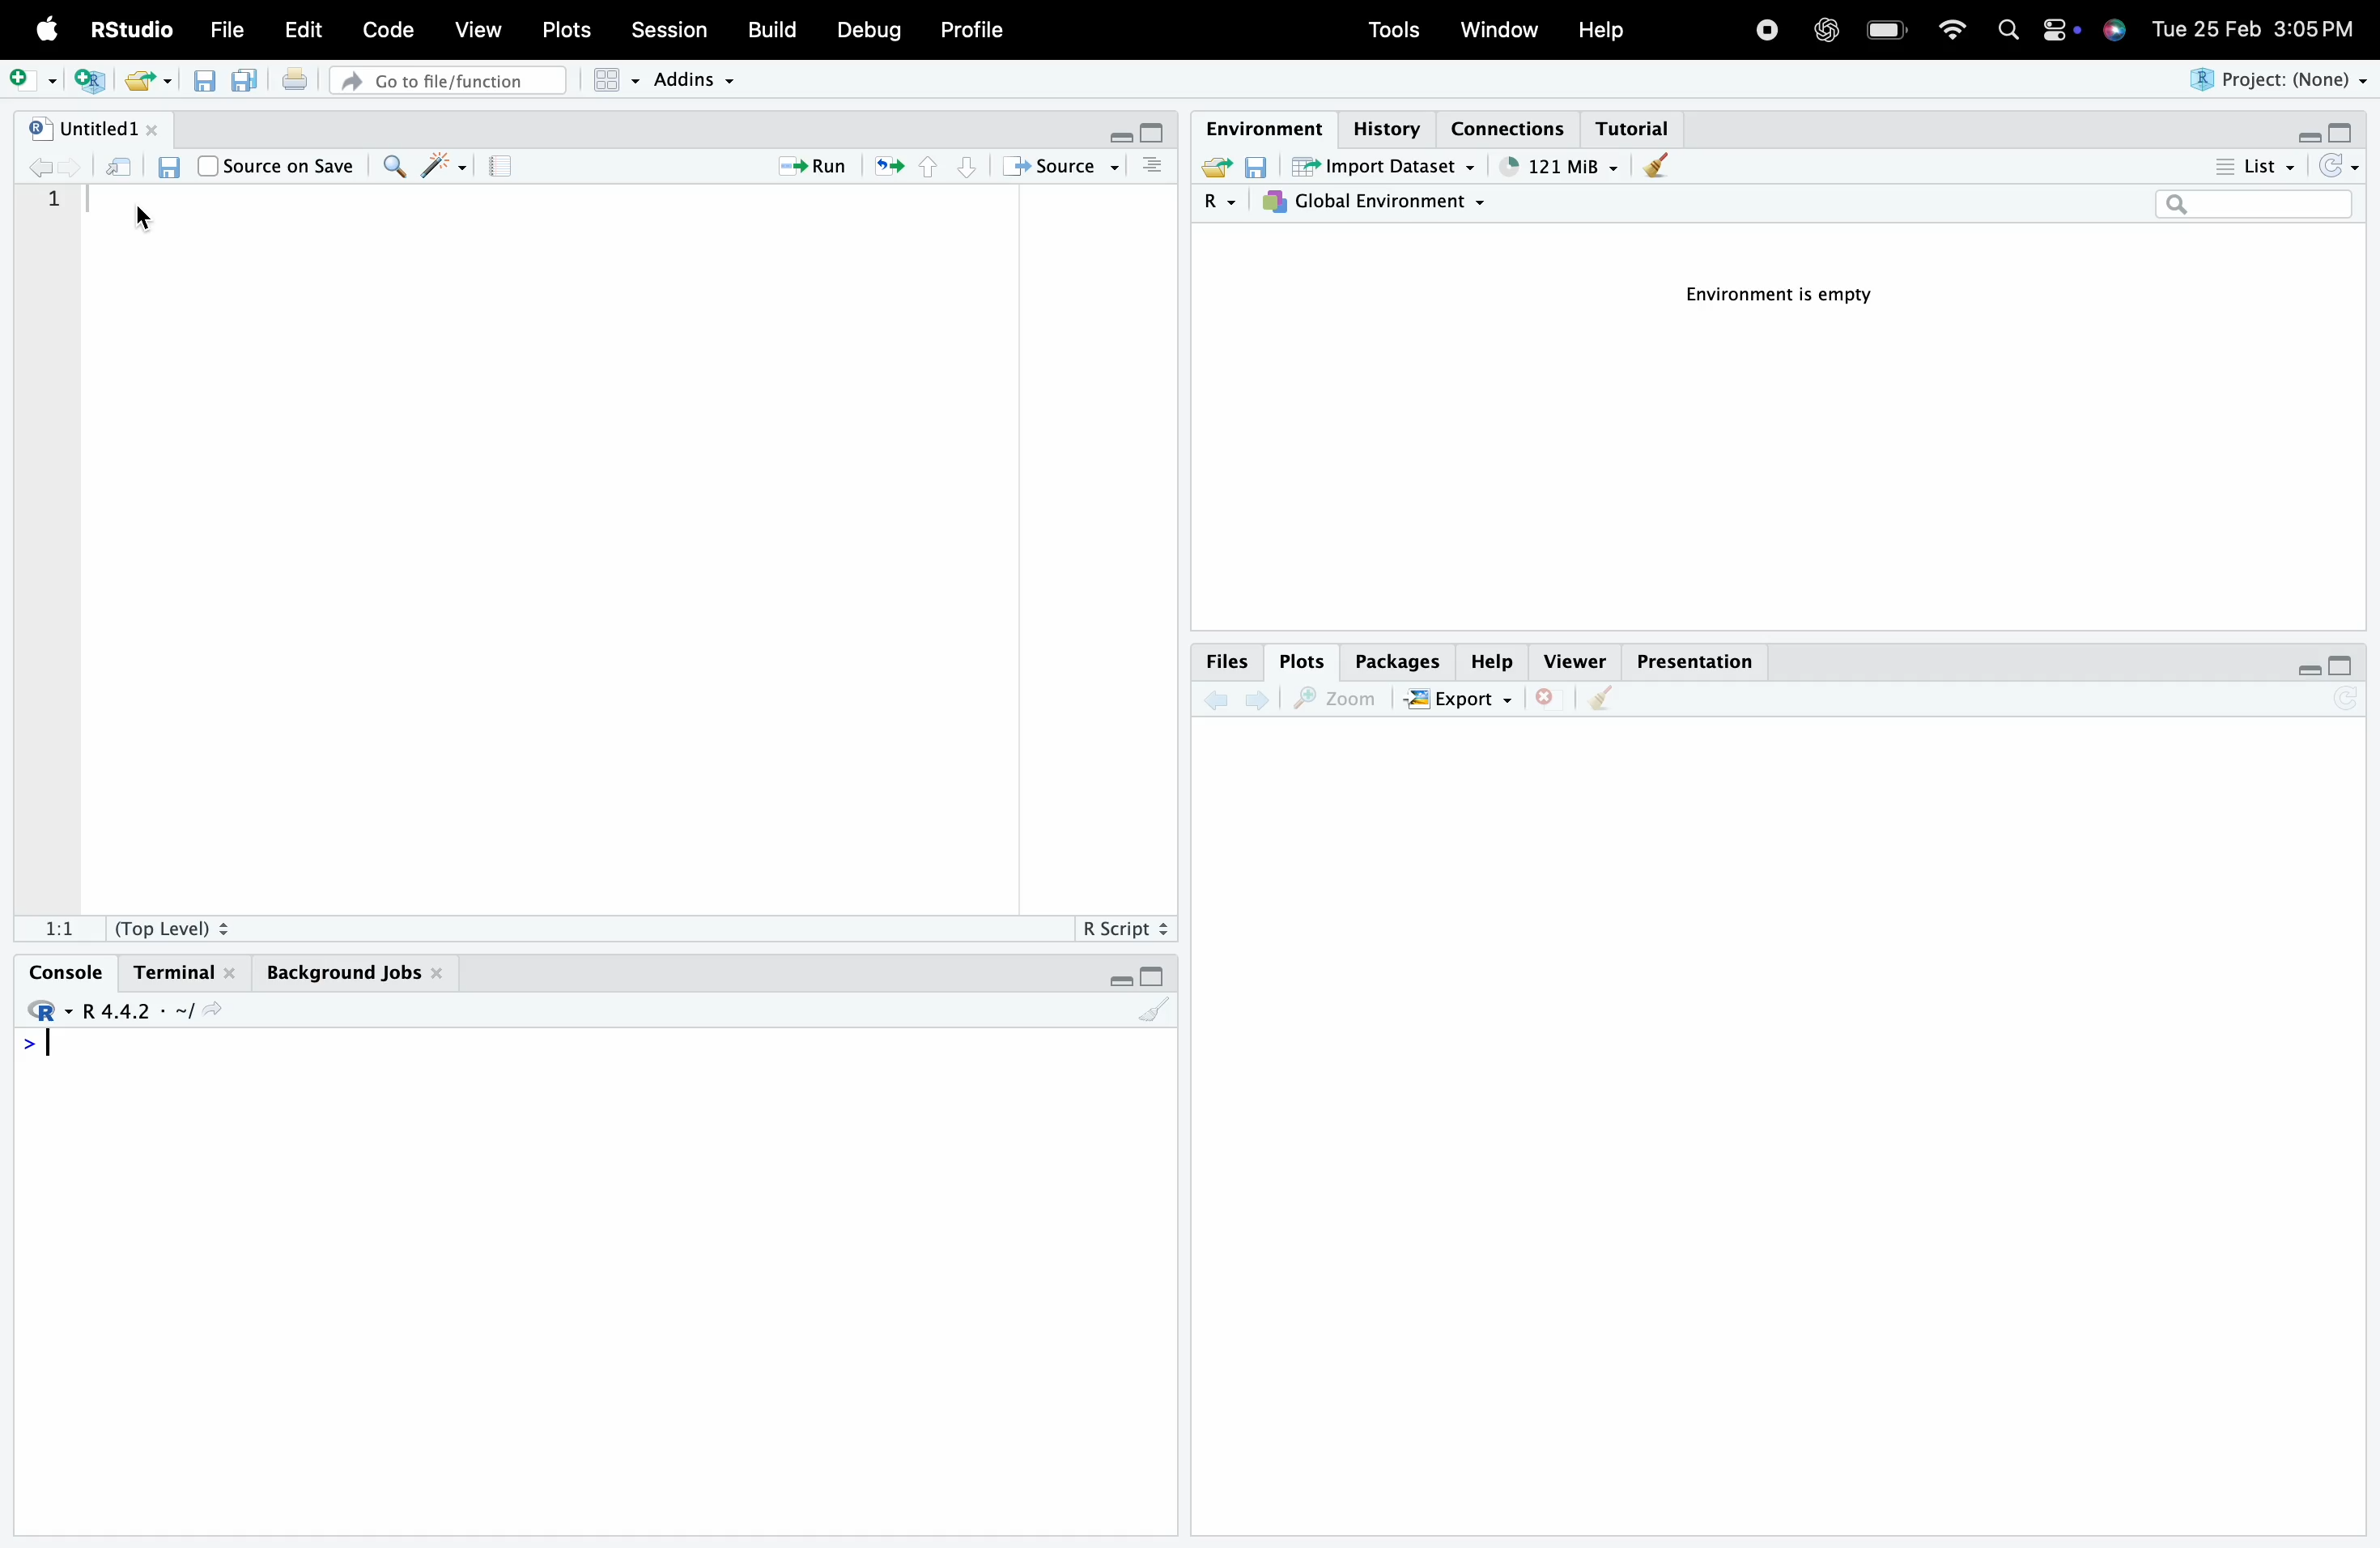 This screenshot has width=2380, height=1548. Describe the element at coordinates (445, 165) in the screenshot. I see `Code Tools` at that location.